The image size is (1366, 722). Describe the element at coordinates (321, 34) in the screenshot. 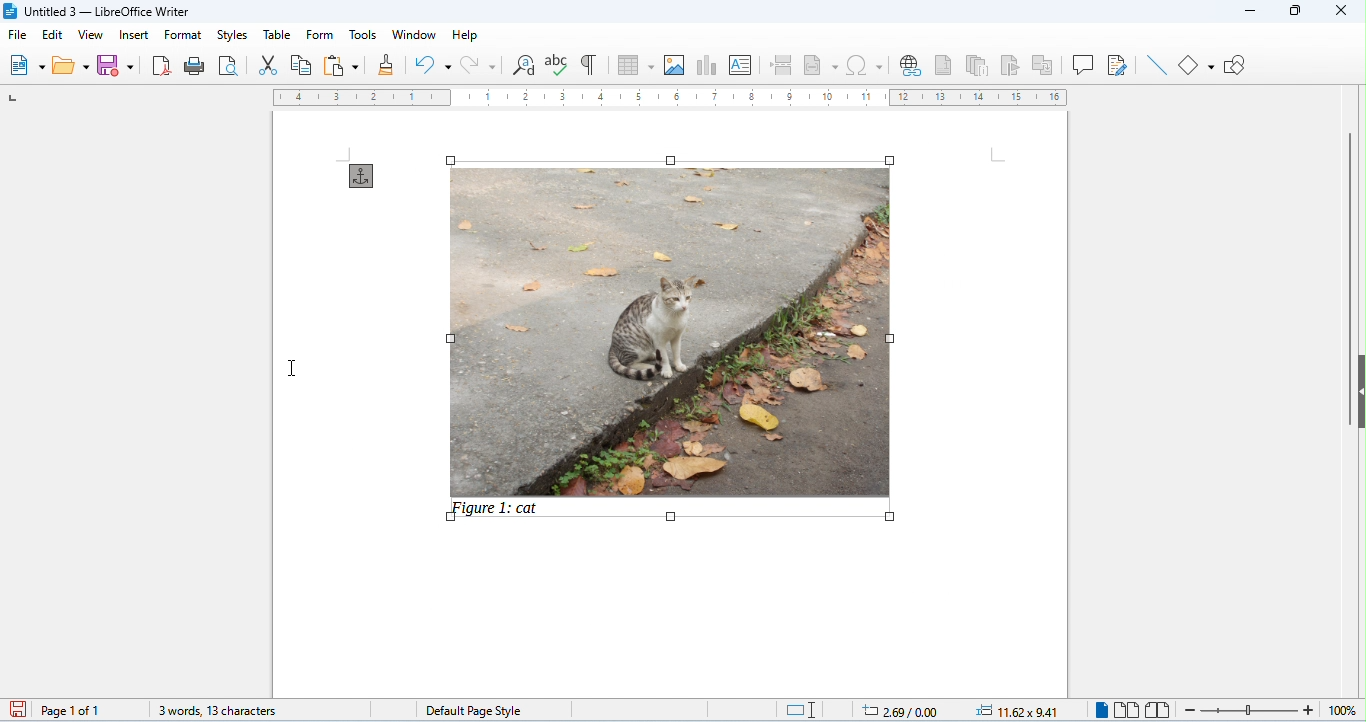

I see `form` at that location.